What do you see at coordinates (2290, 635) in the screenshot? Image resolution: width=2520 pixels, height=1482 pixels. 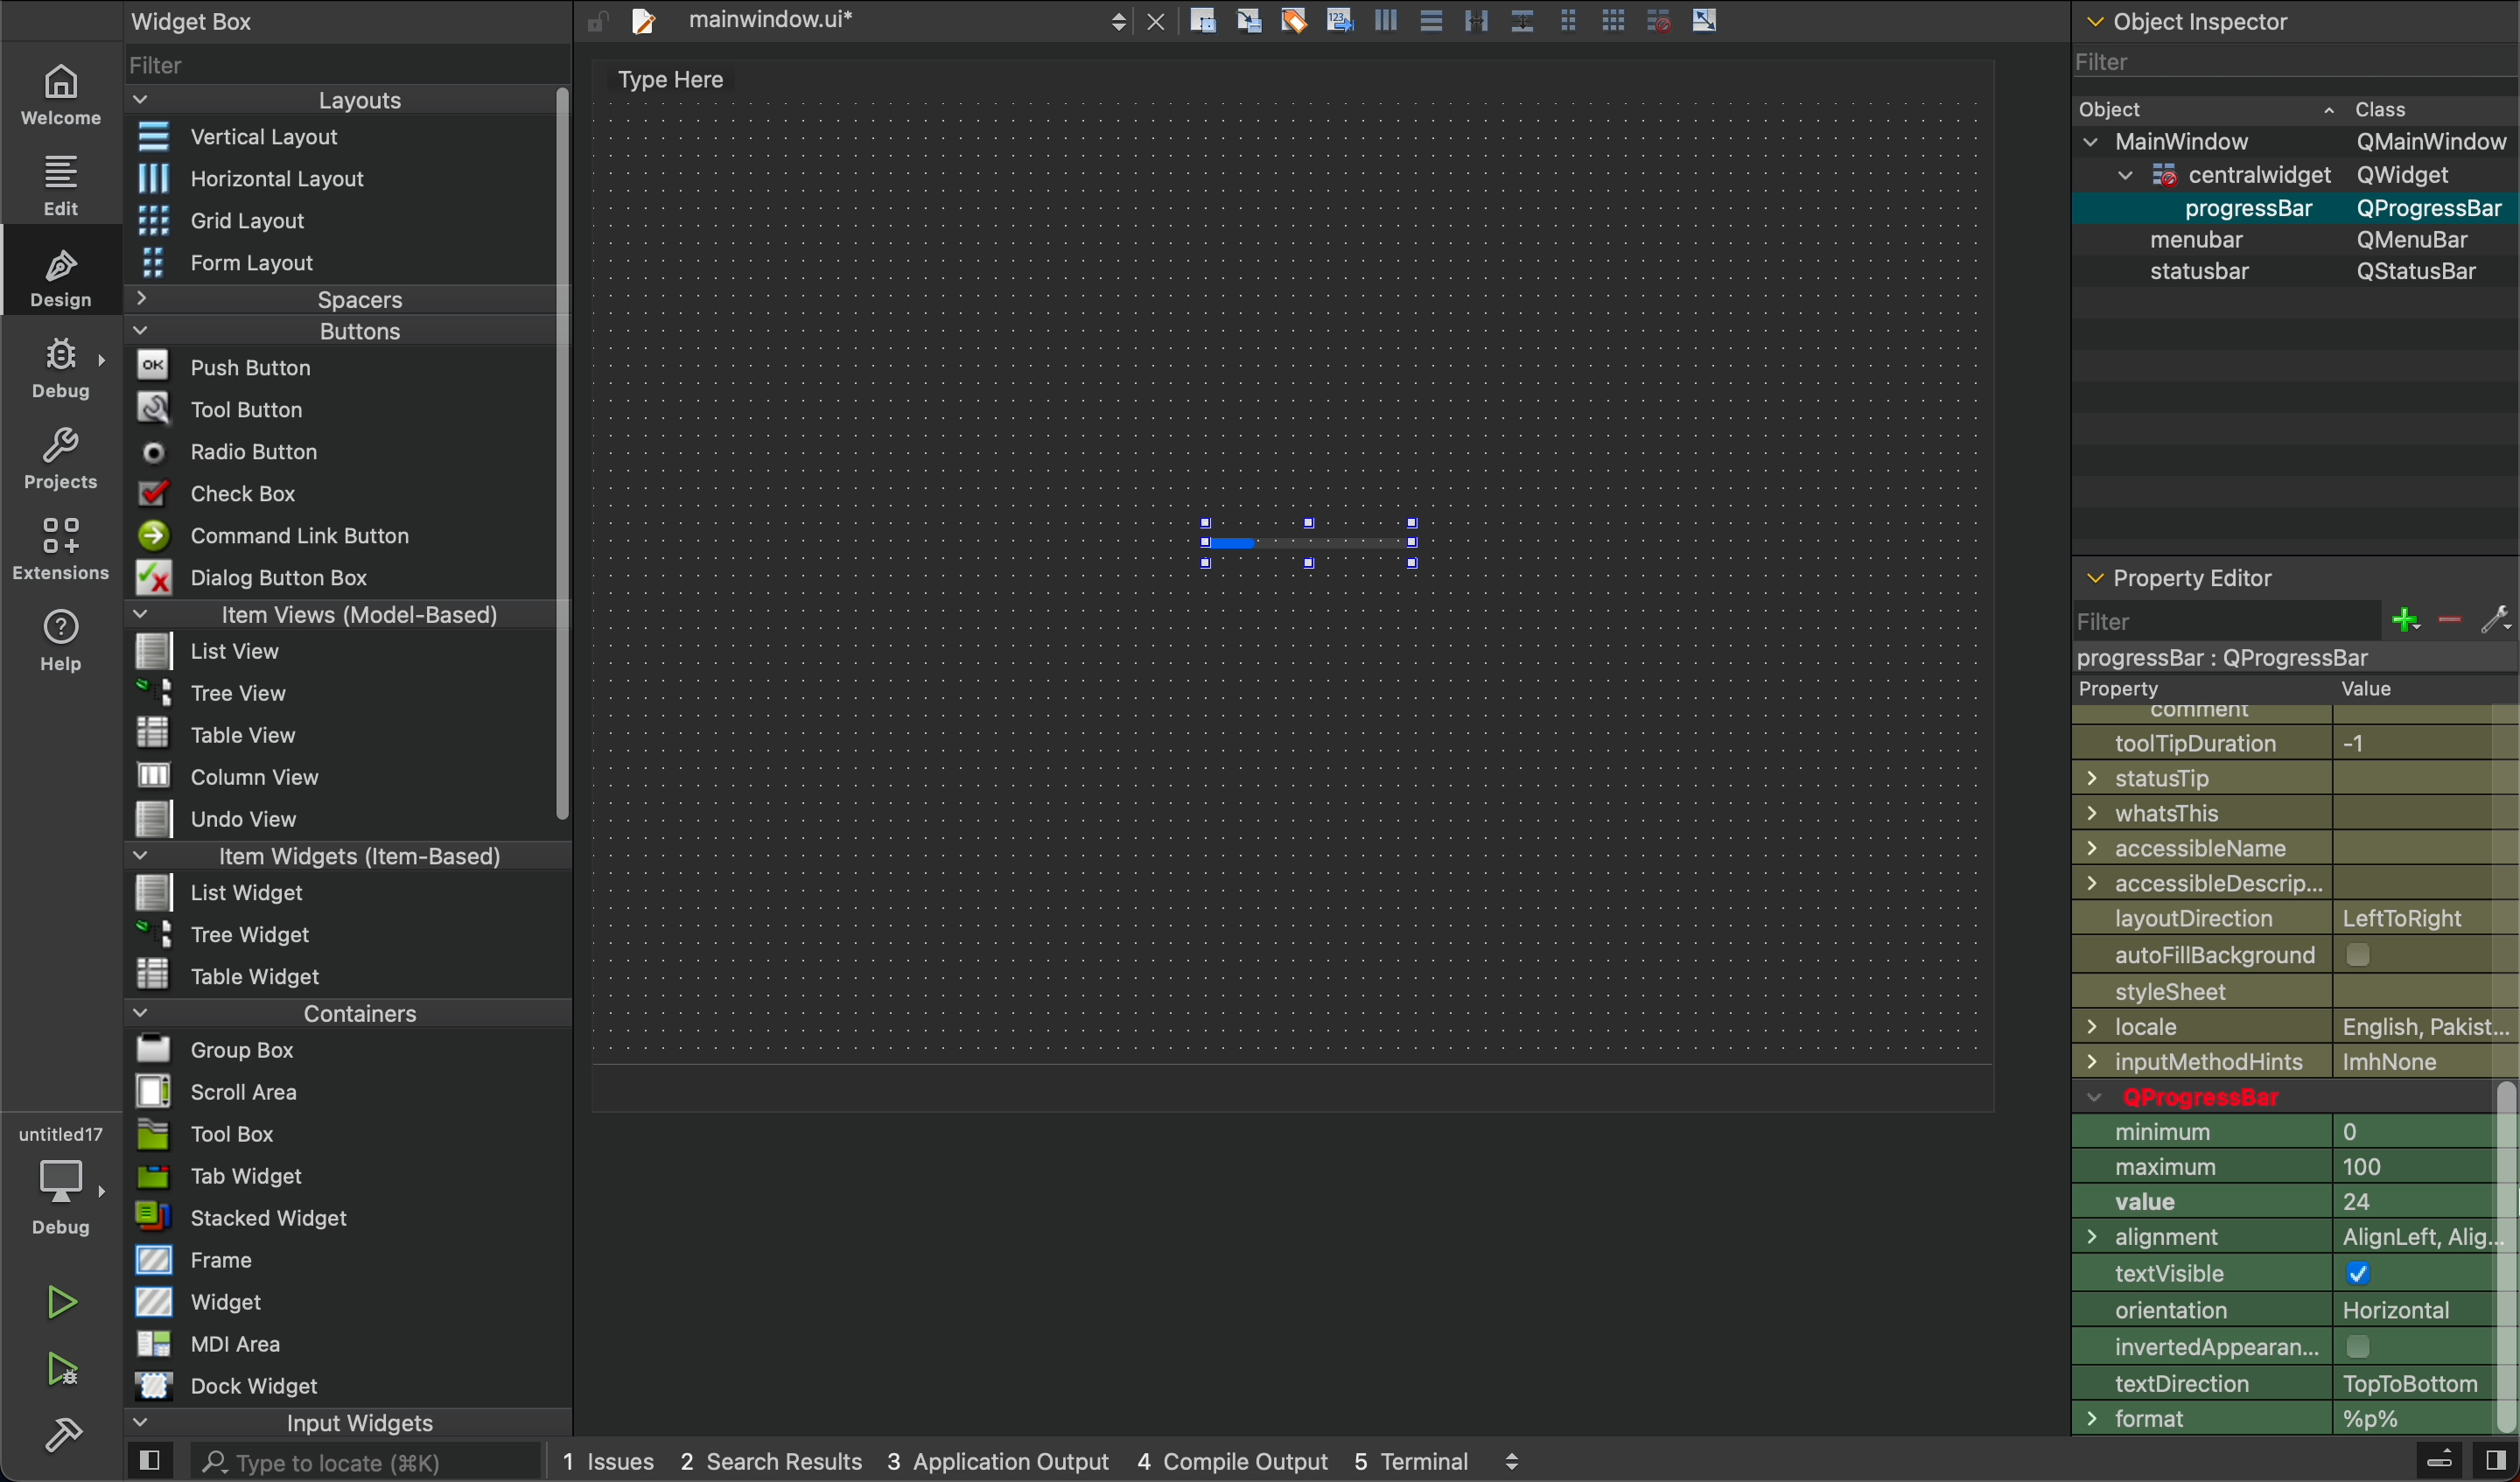 I see `filter` at bounding box center [2290, 635].